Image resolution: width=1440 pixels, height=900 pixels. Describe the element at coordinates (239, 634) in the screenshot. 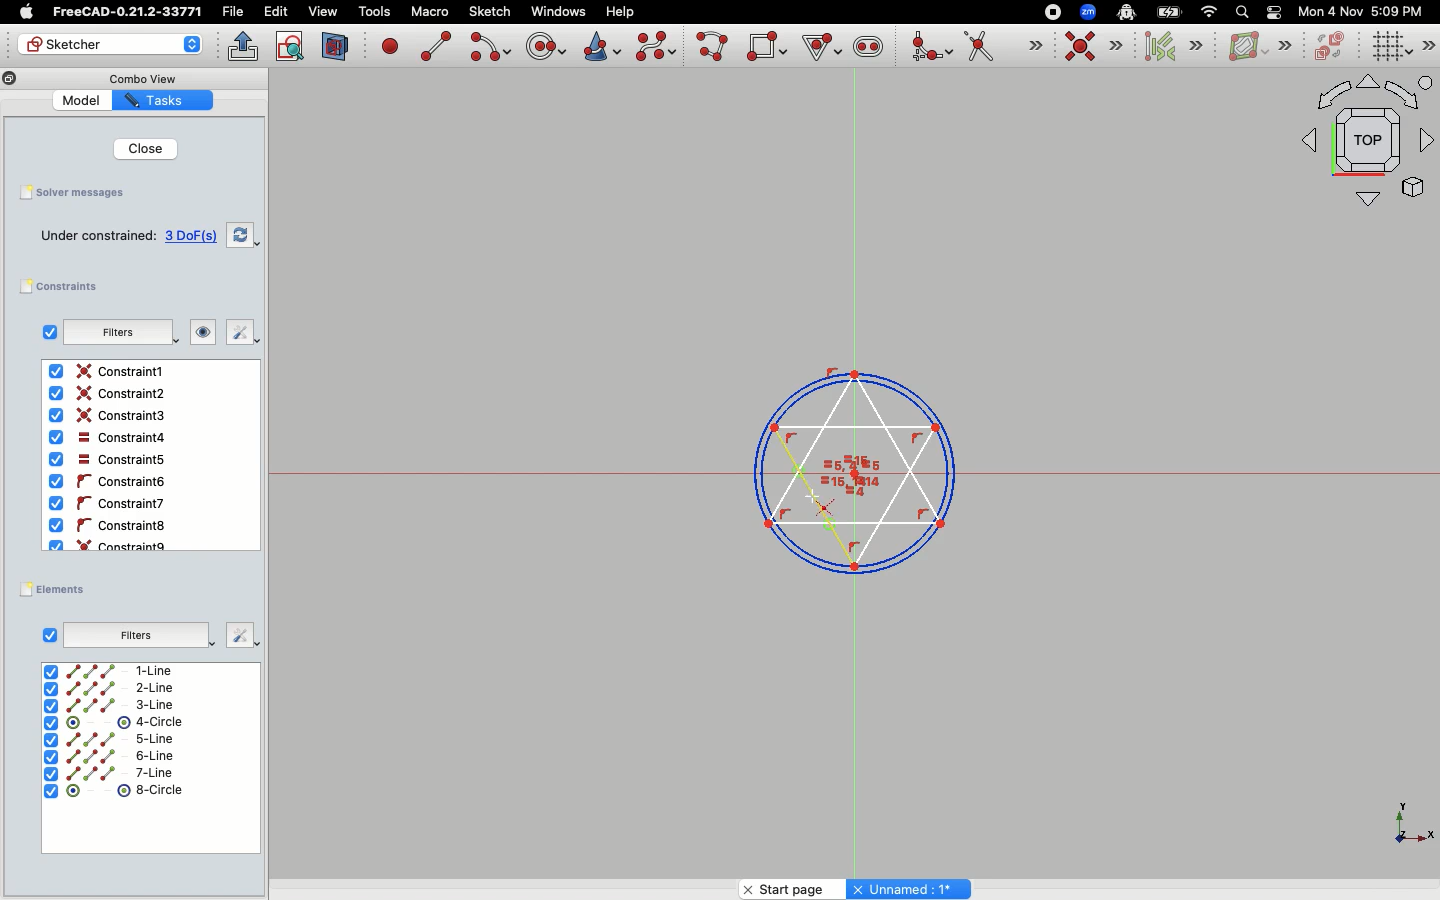

I see `Fix` at that location.